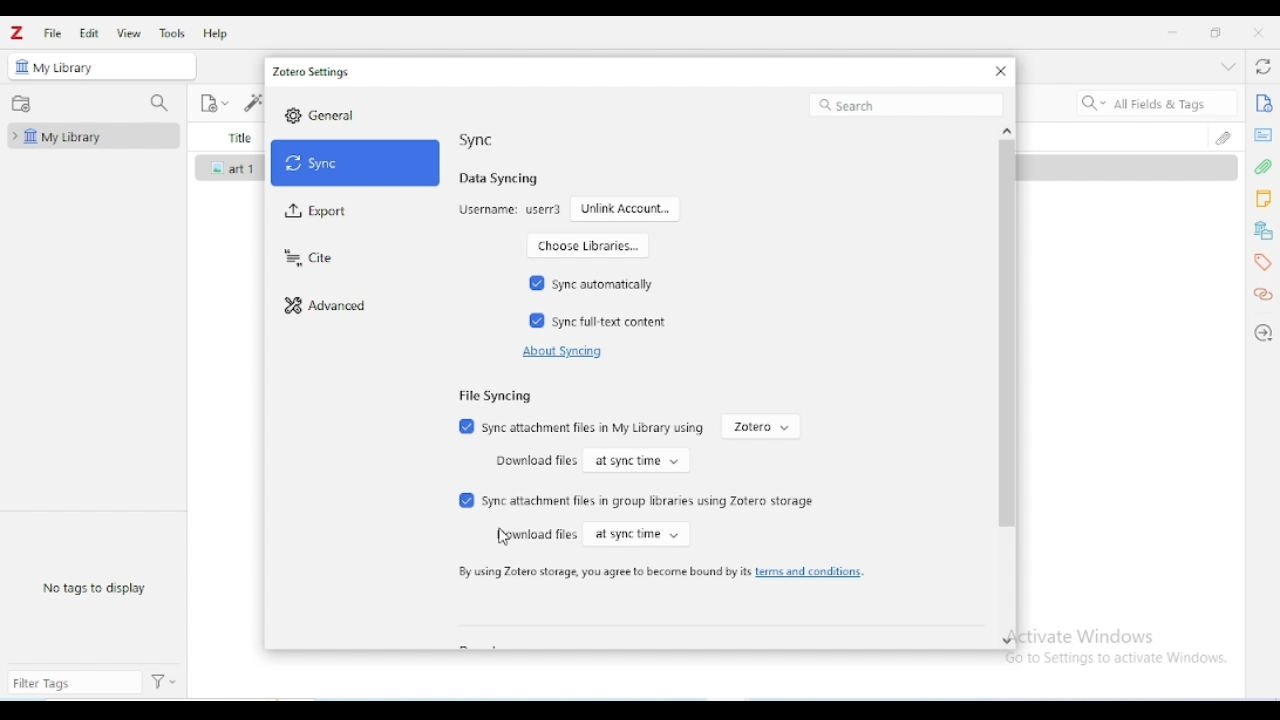 This screenshot has width=1280, height=720. What do you see at coordinates (1173, 33) in the screenshot?
I see `minimize` at bounding box center [1173, 33].